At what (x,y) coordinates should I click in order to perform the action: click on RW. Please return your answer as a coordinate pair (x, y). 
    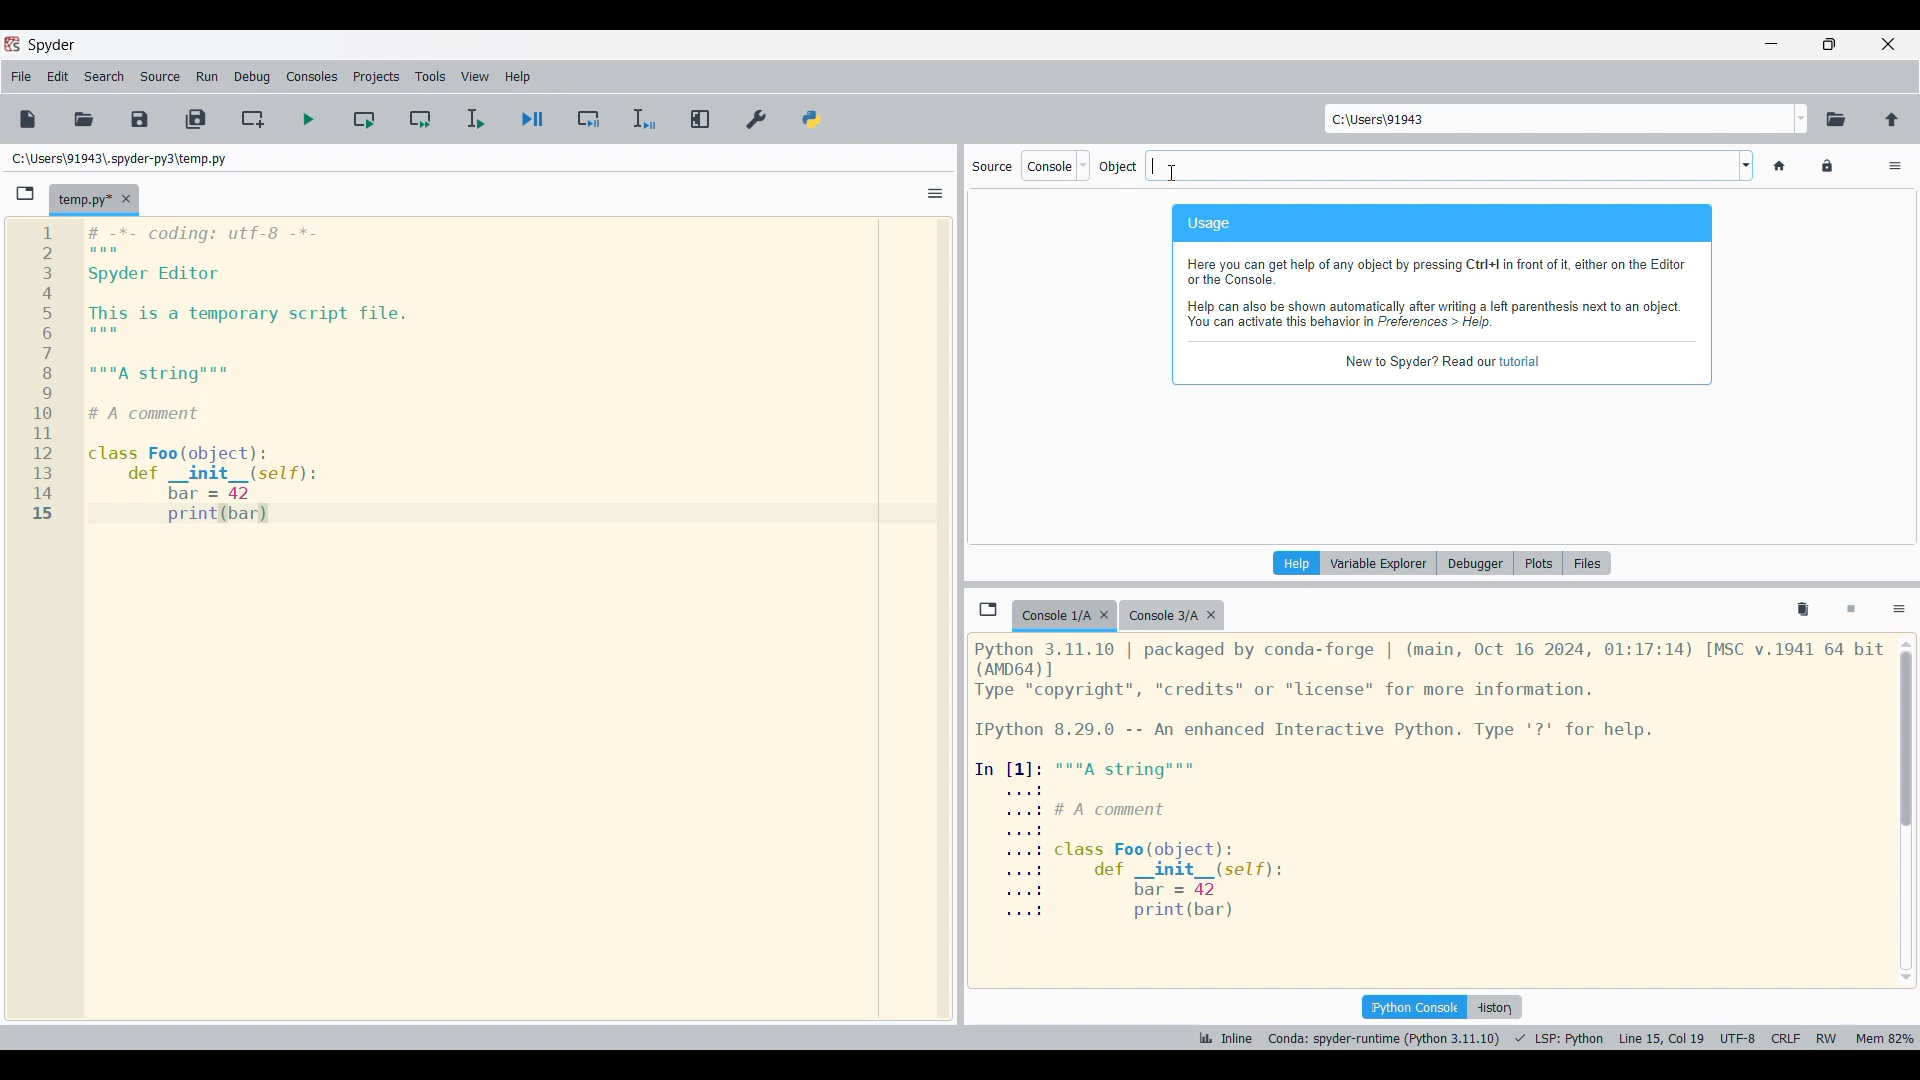
    Looking at the image, I should click on (1828, 1037).